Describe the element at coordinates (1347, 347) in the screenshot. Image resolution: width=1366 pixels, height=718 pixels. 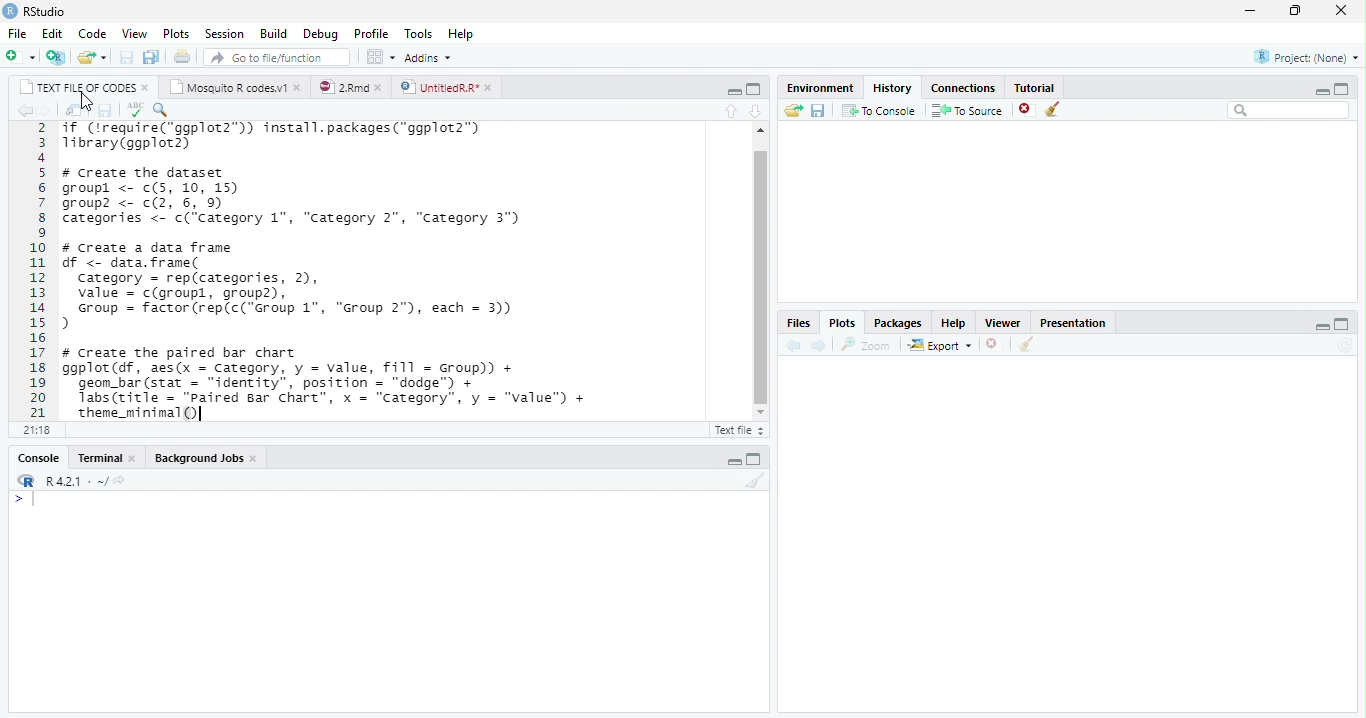
I see `sync` at that location.